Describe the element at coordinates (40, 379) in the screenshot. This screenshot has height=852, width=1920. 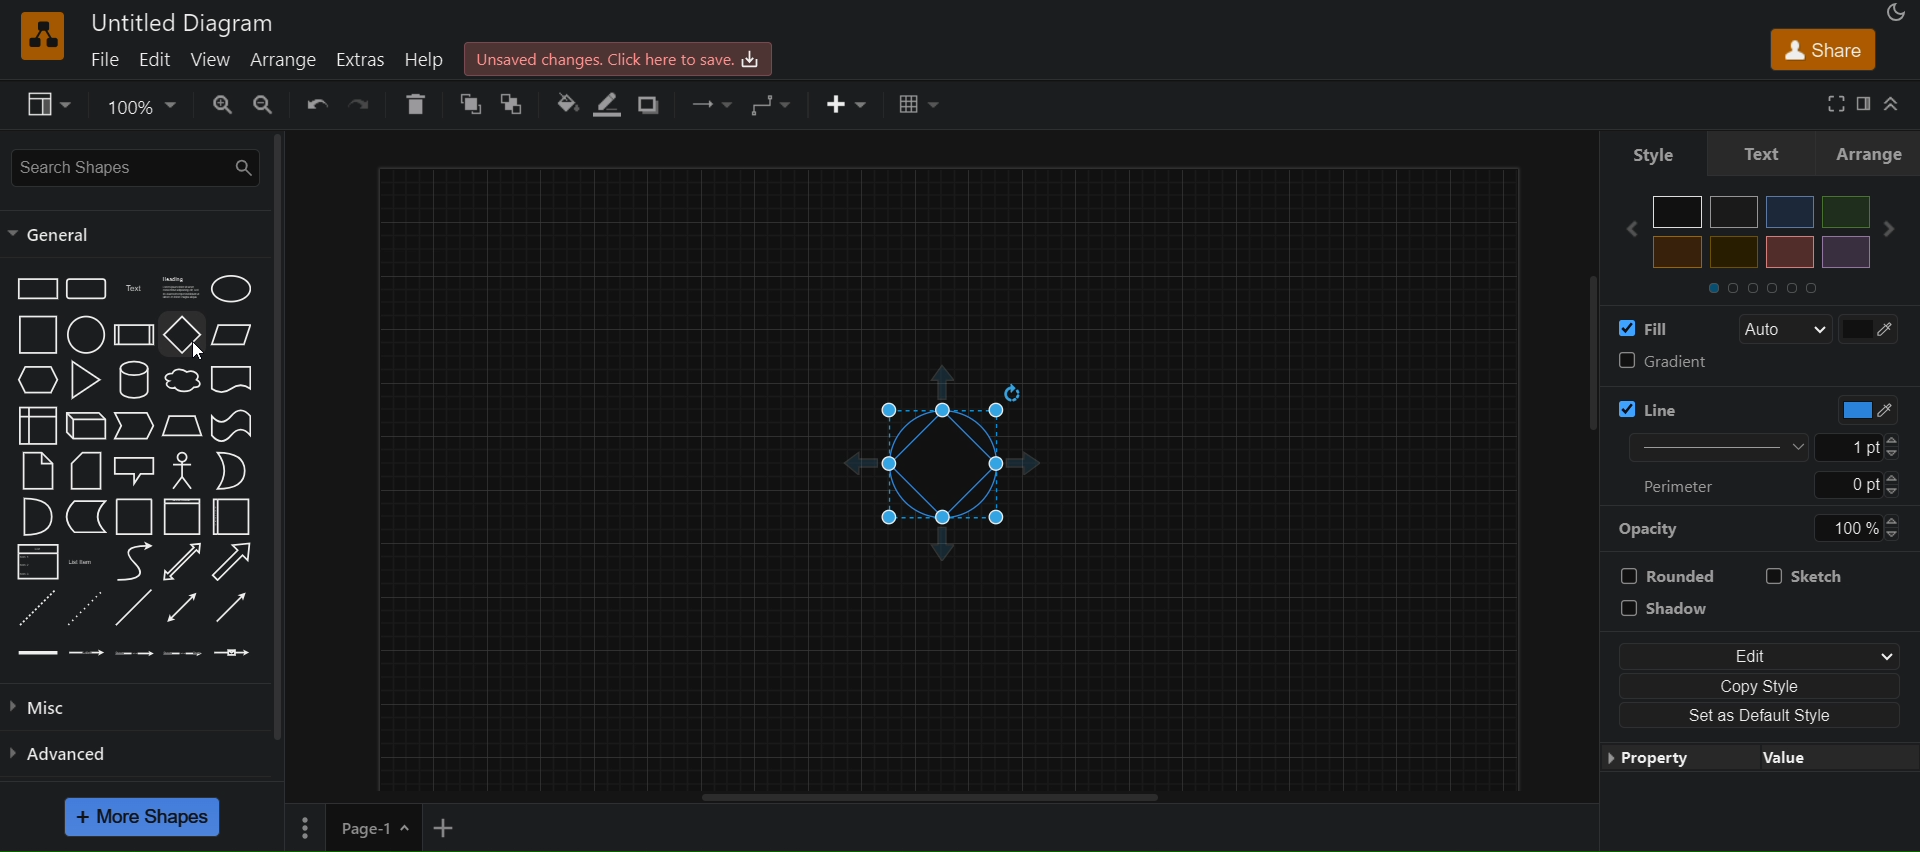
I see `hexagon` at that location.